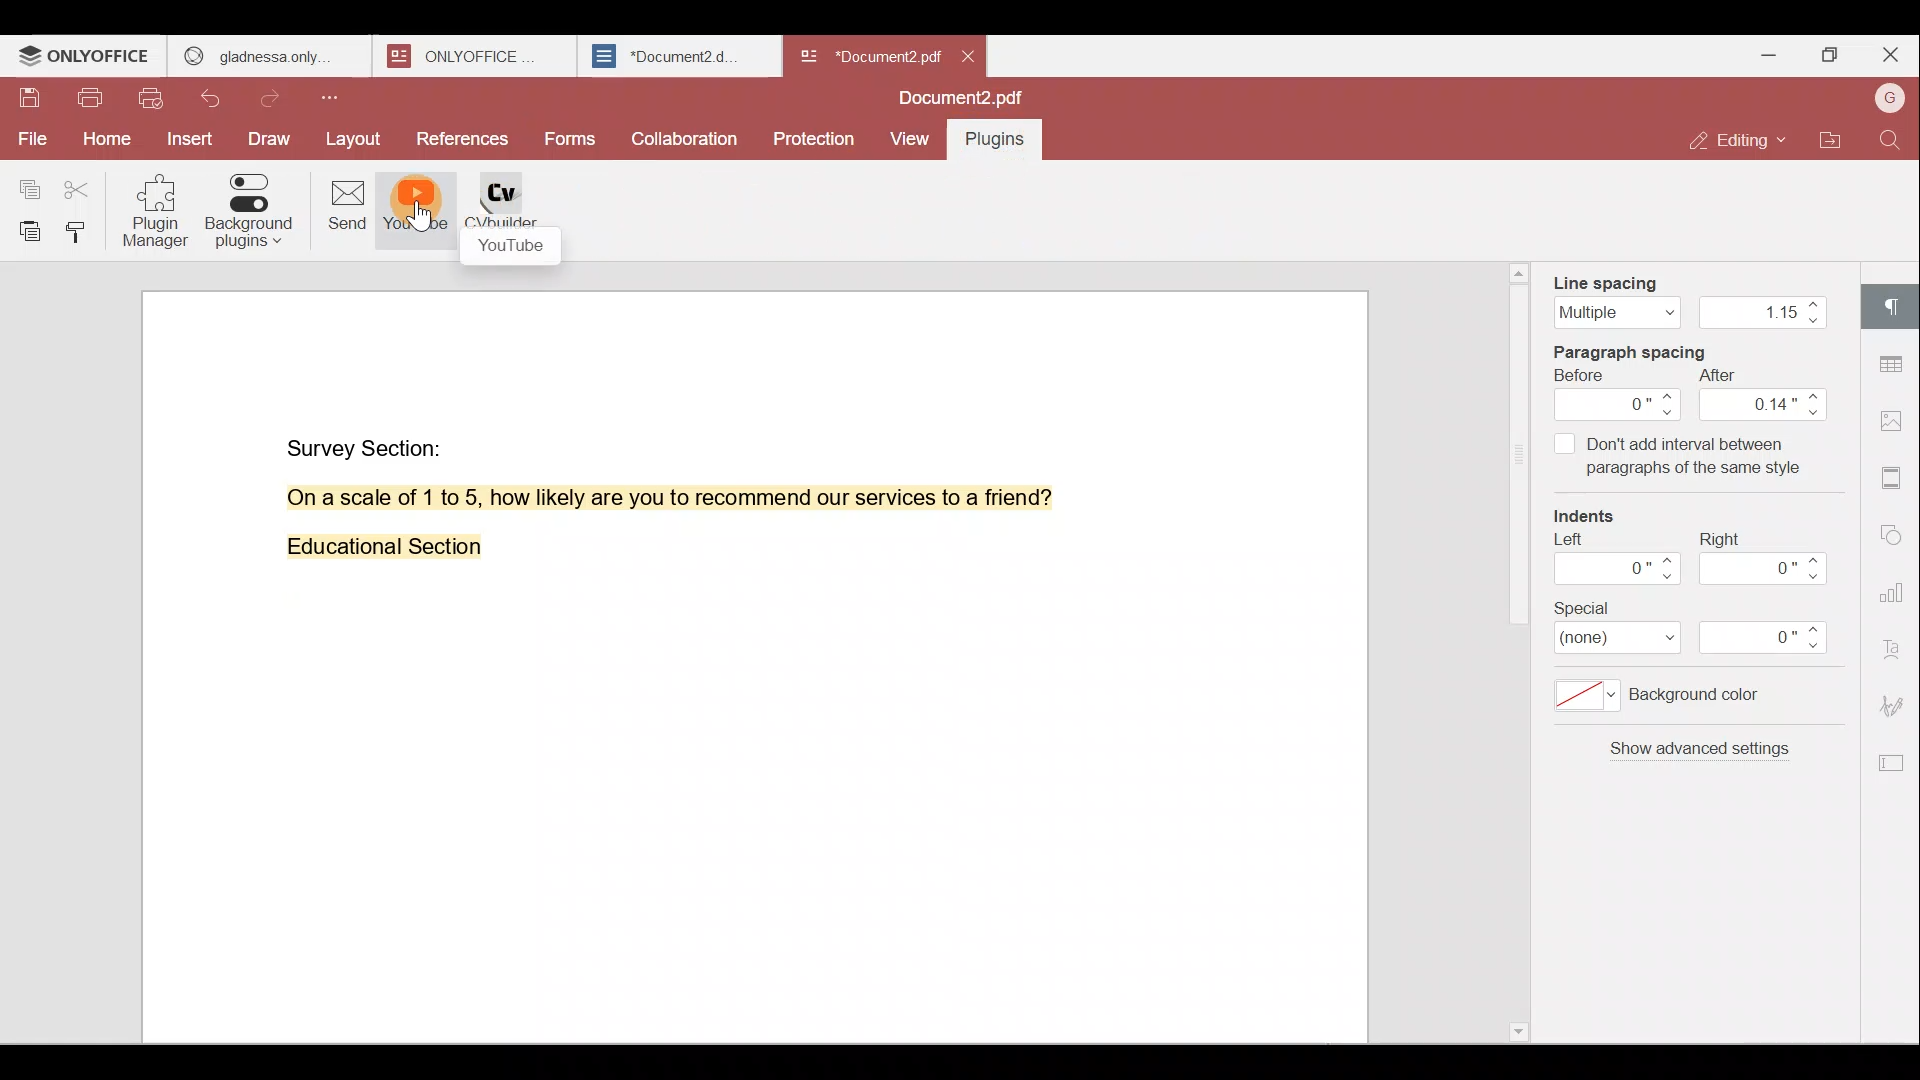  What do you see at coordinates (353, 140) in the screenshot?
I see `Layout` at bounding box center [353, 140].